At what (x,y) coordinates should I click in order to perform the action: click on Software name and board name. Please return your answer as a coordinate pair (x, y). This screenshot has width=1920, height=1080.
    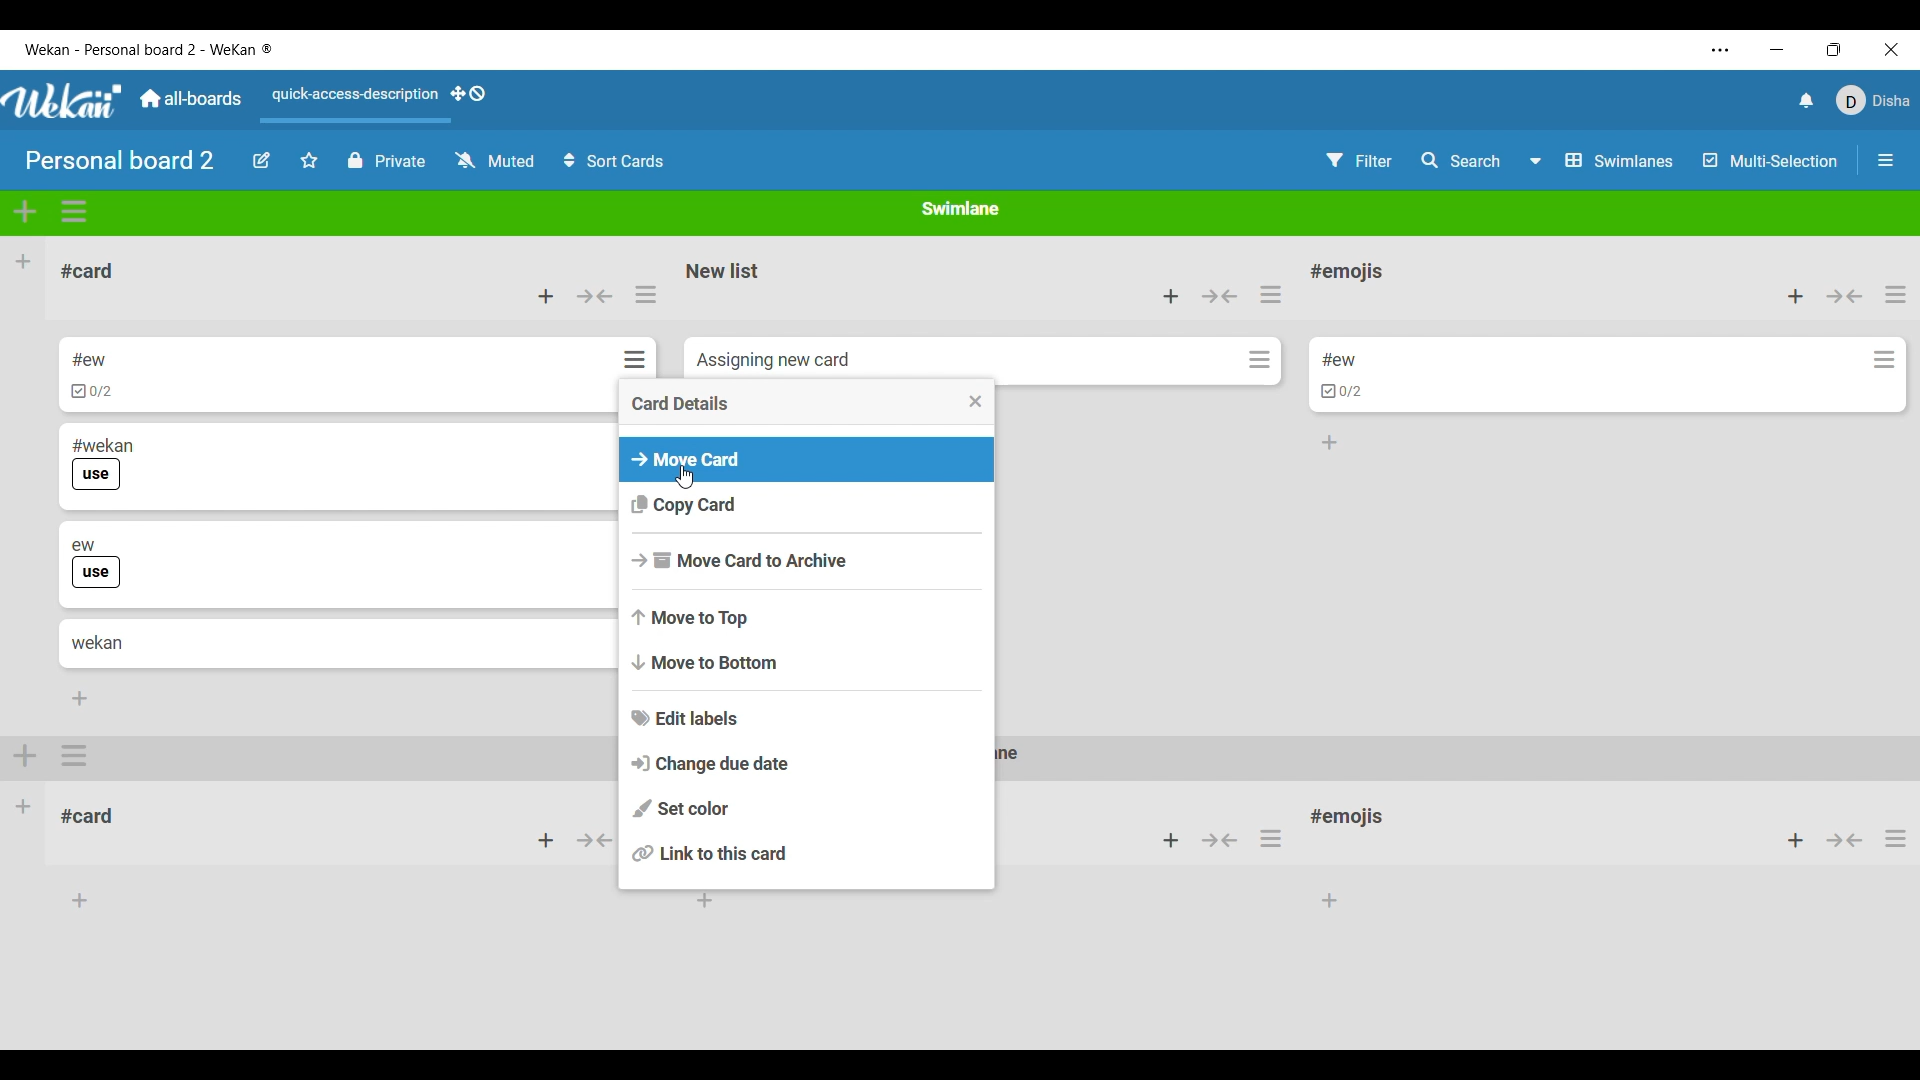
    Looking at the image, I should click on (148, 49).